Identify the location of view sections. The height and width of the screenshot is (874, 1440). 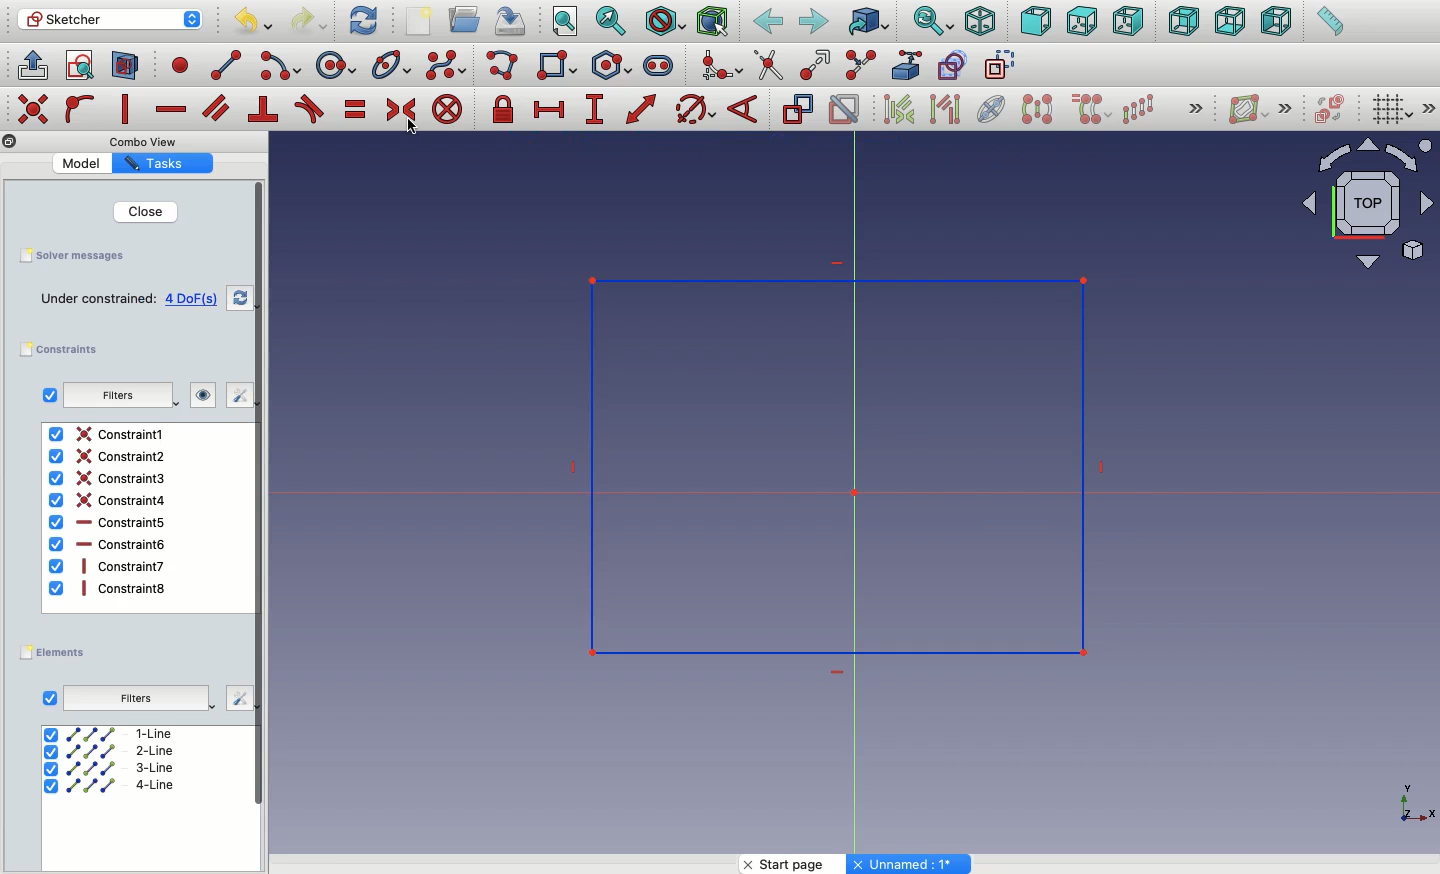
(130, 67).